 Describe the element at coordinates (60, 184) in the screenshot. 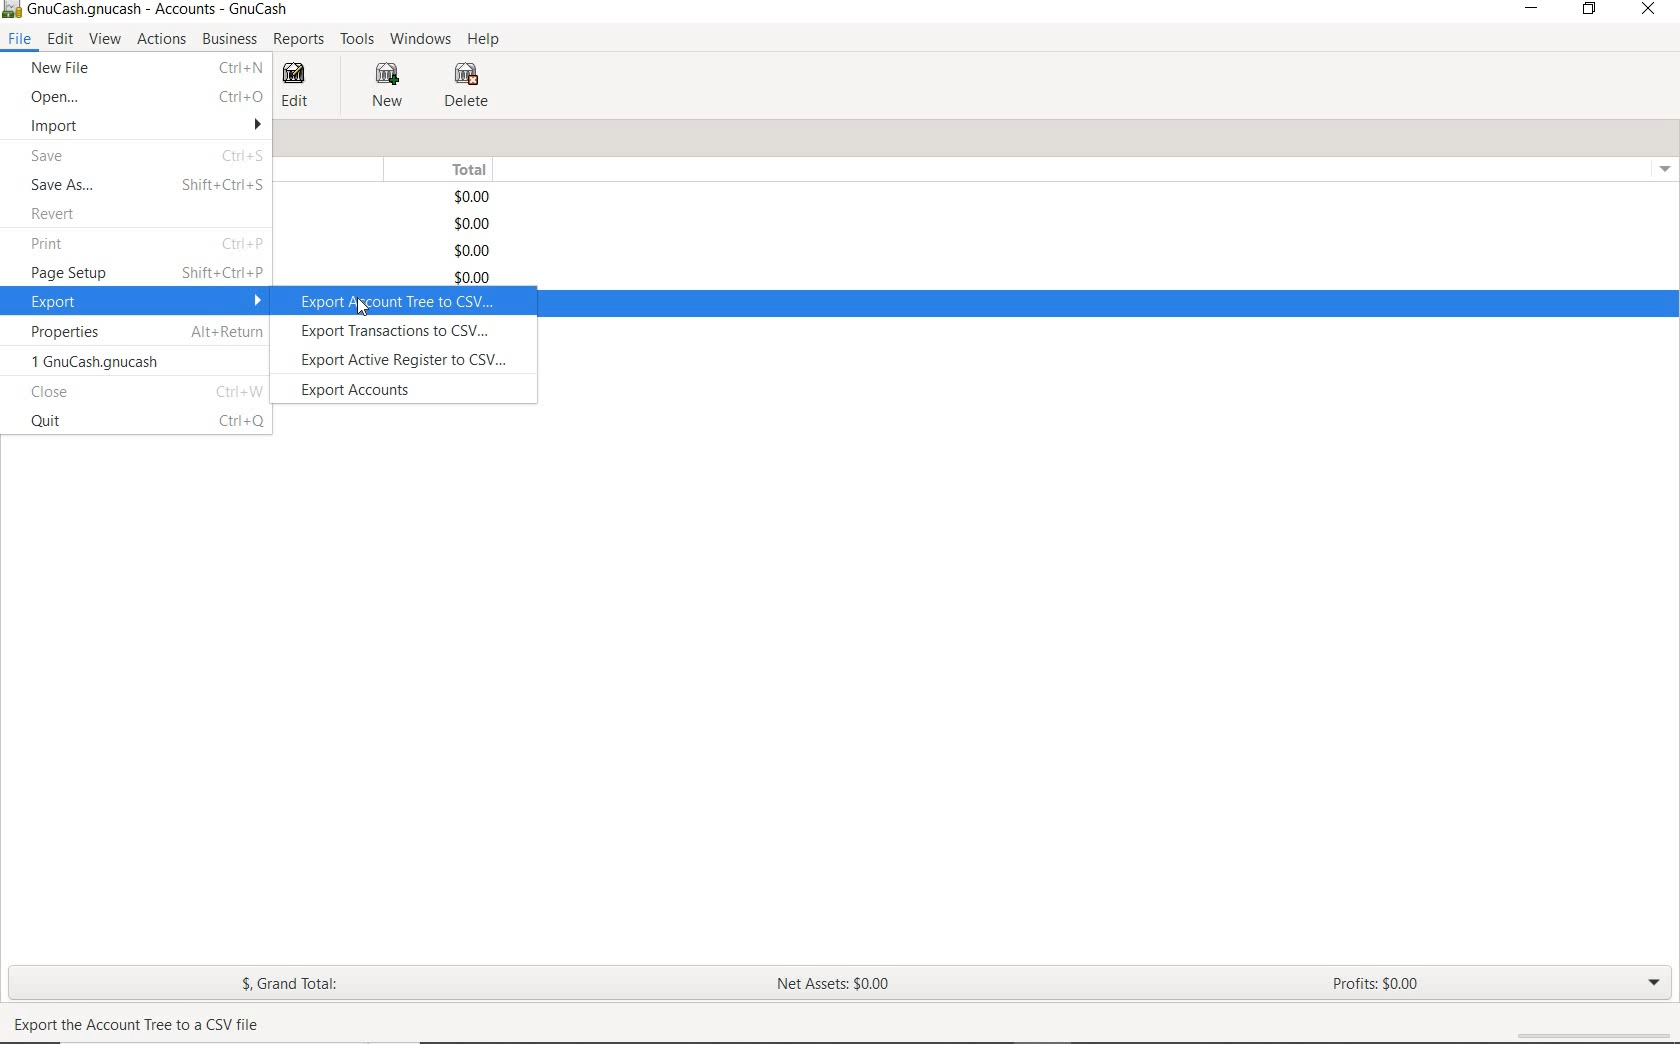

I see `SAVE AS` at that location.